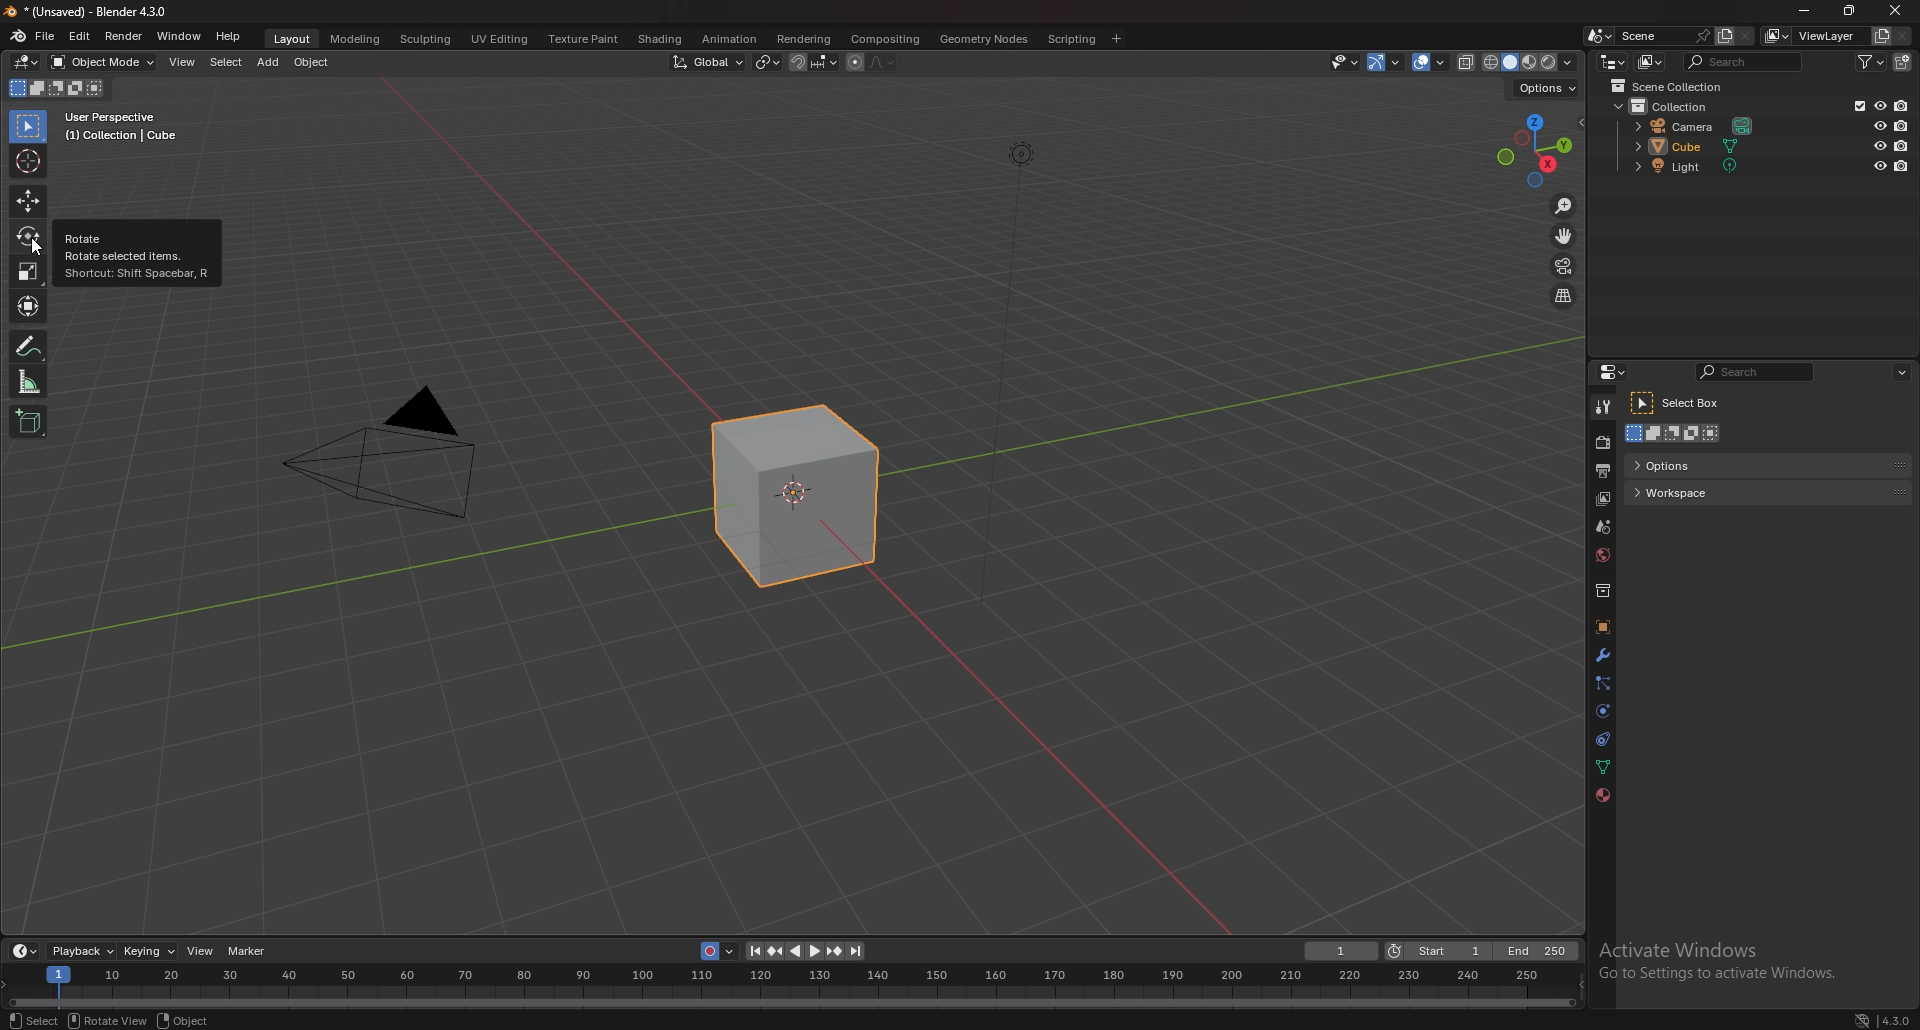  Describe the element at coordinates (1387, 61) in the screenshot. I see `gizmo` at that location.